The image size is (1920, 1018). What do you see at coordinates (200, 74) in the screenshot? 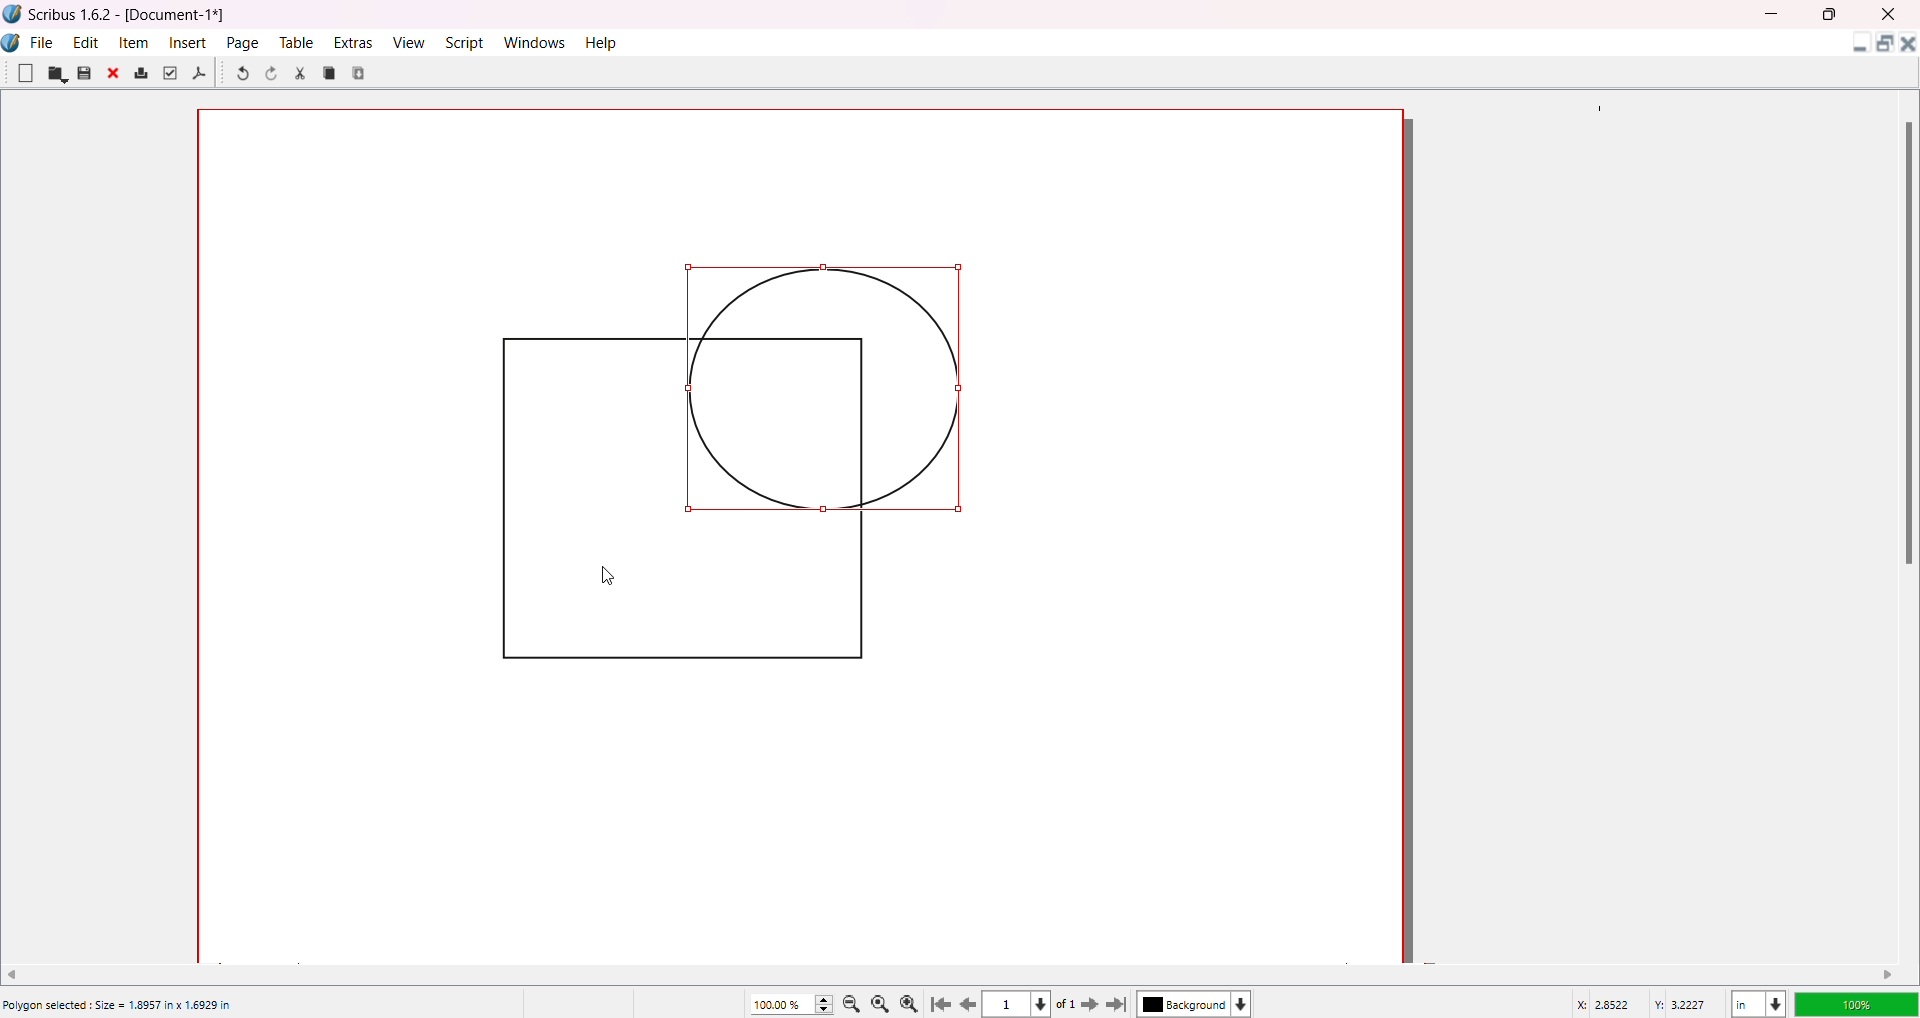
I see `Save as PDF` at bounding box center [200, 74].